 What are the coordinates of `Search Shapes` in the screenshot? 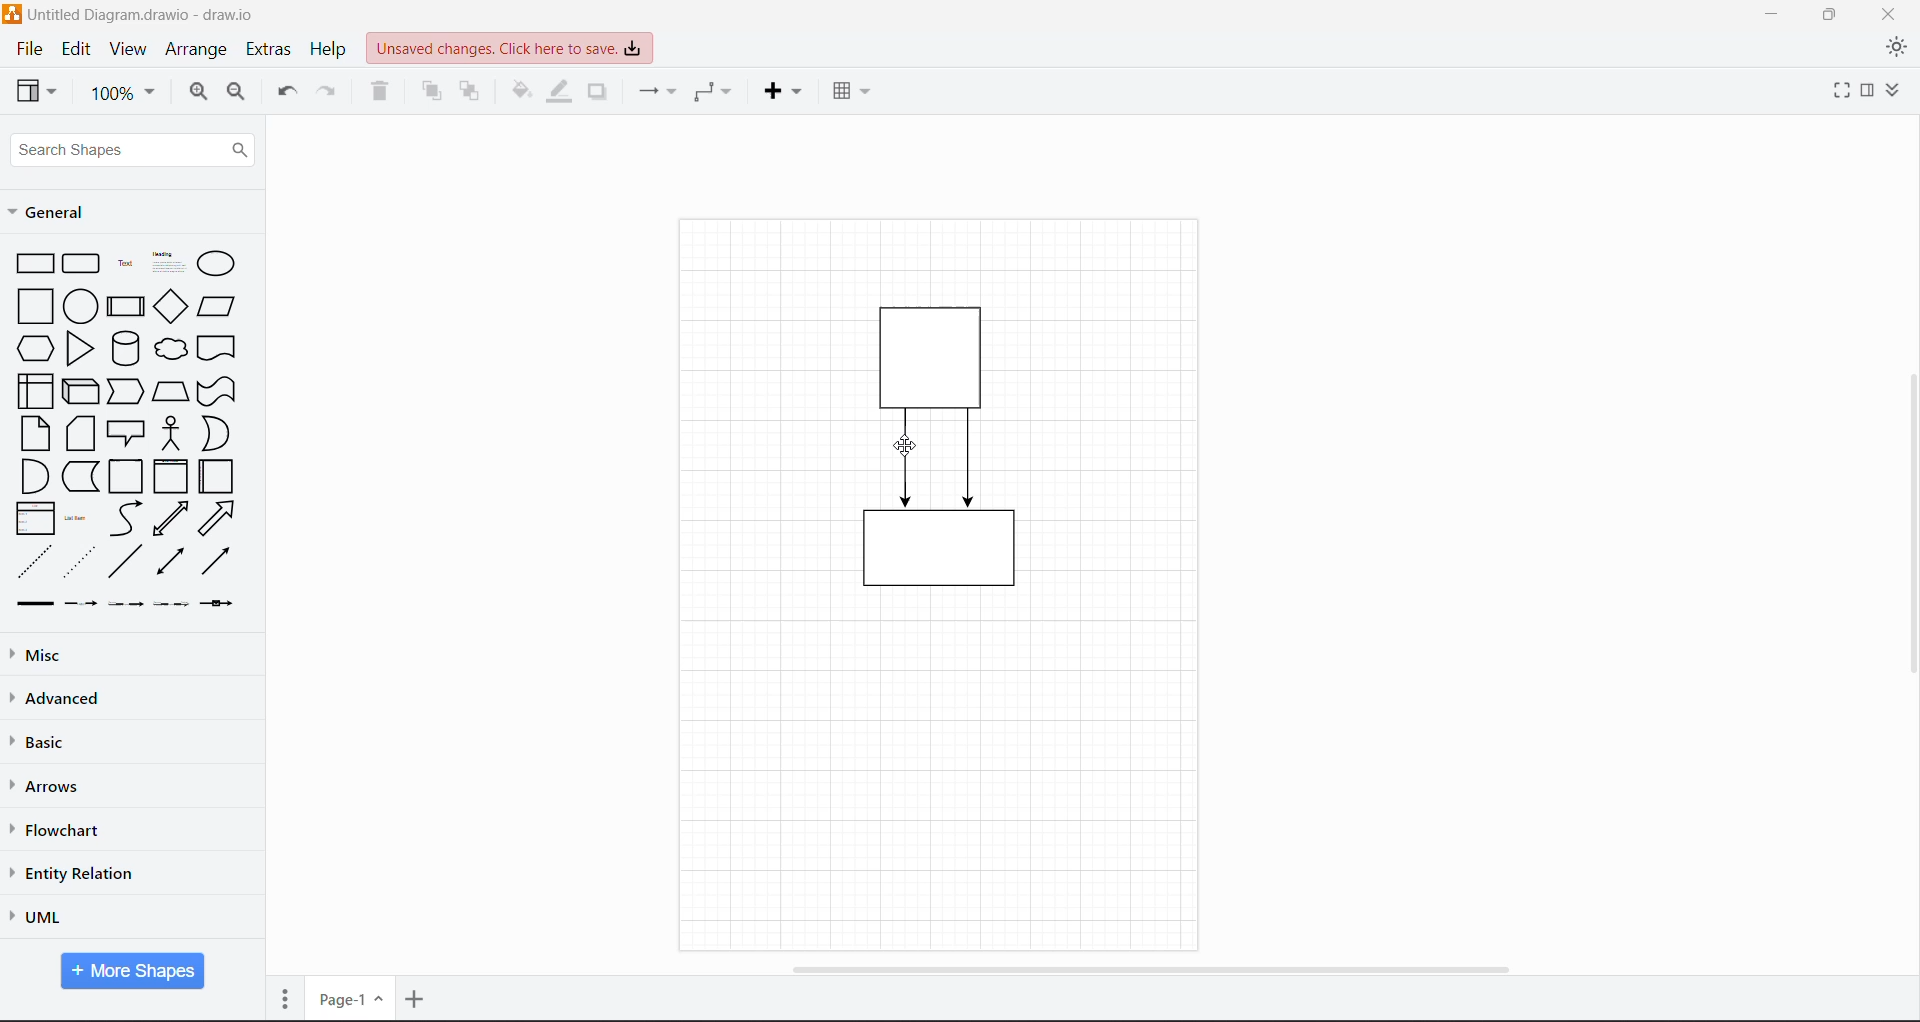 It's located at (132, 150).